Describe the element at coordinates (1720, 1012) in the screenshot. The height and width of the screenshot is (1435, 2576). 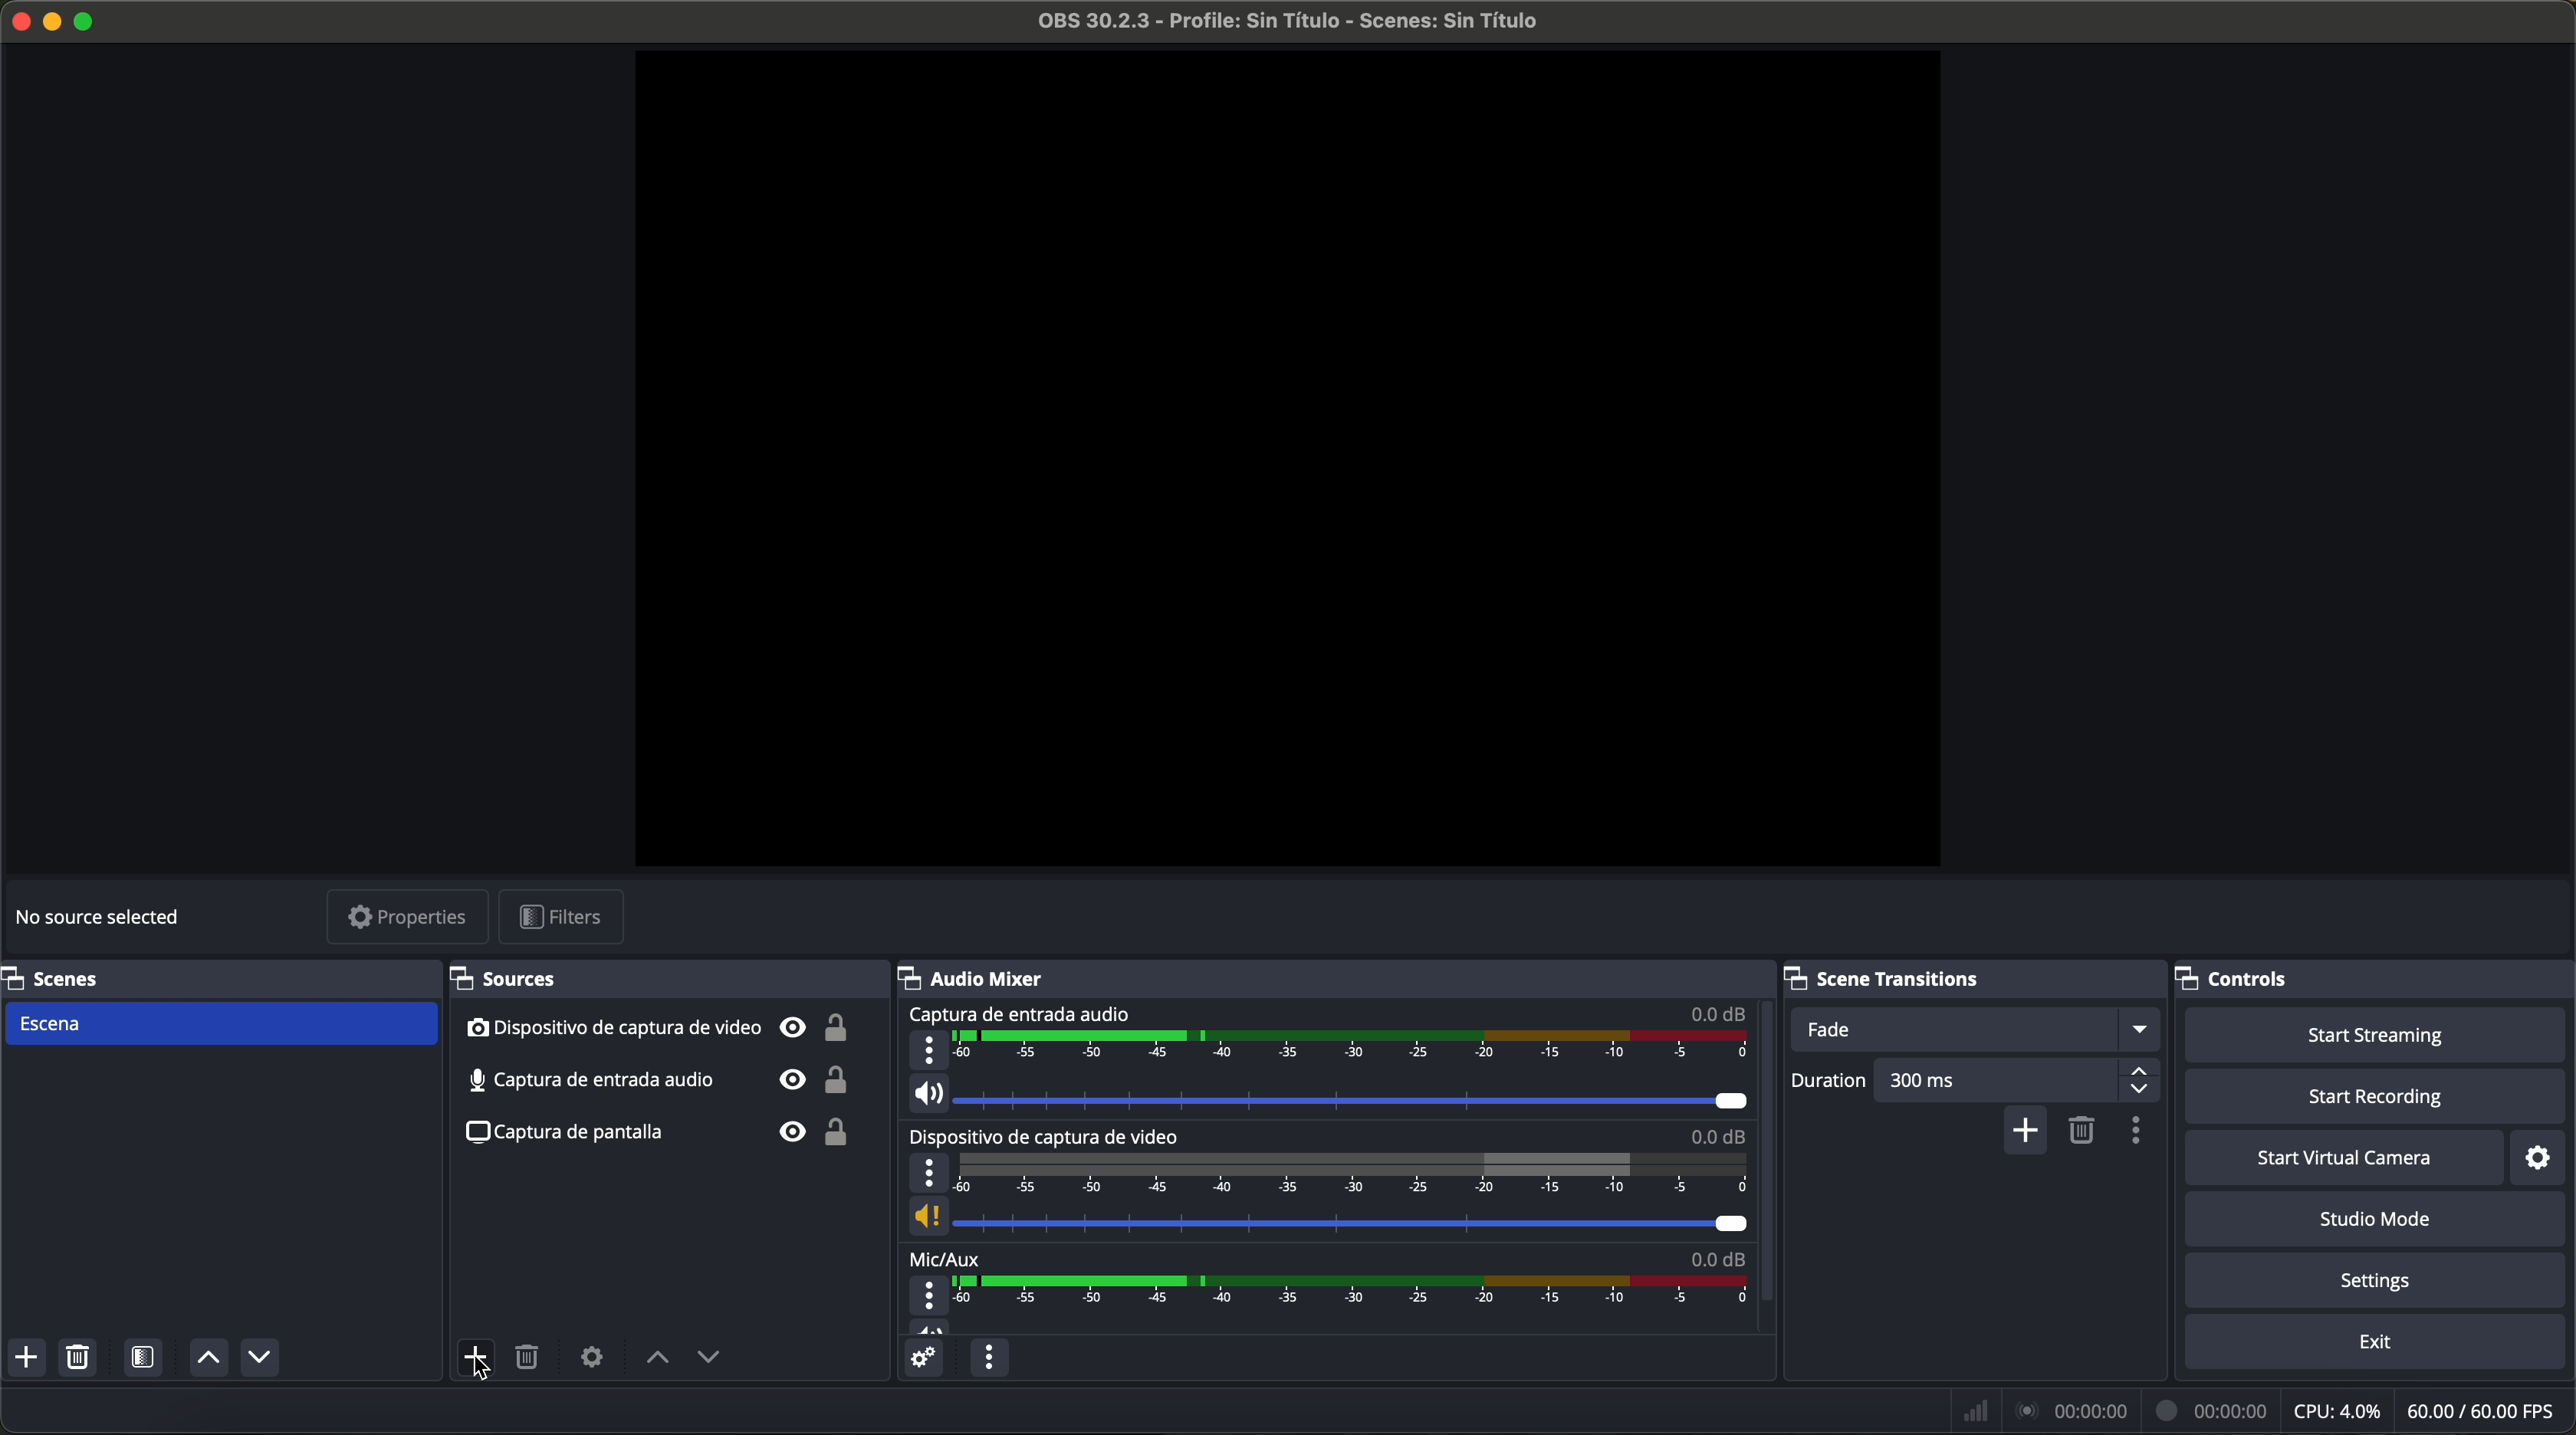
I see `0.0 dB` at that location.